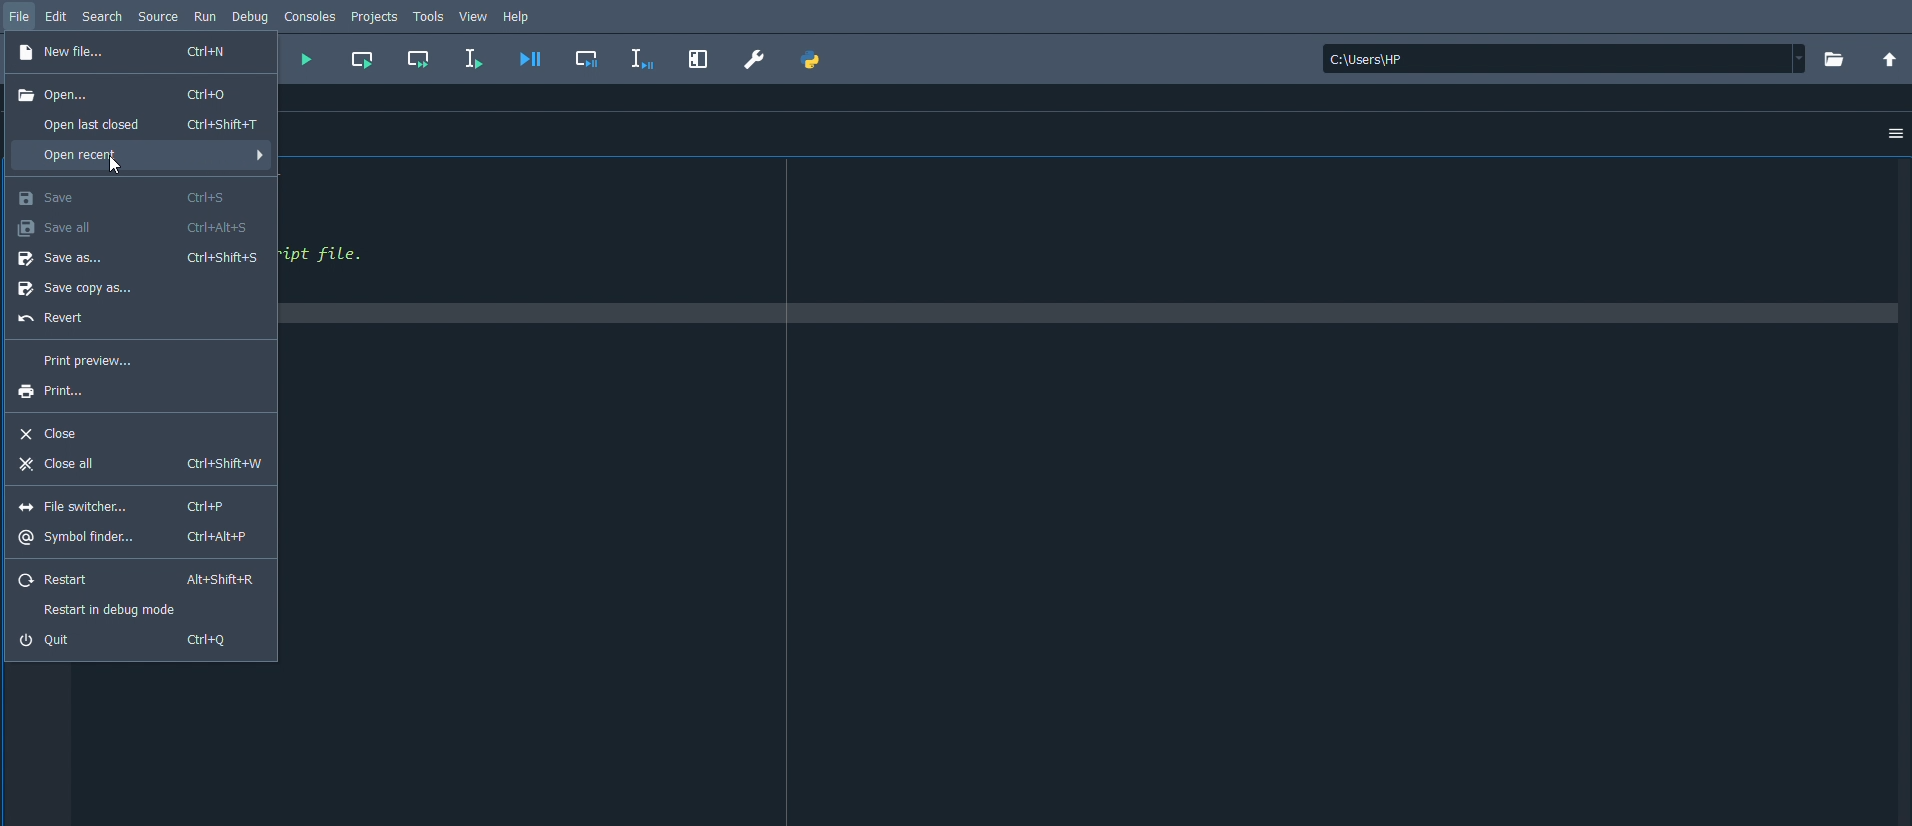  Describe the element at coordinates (376, 17) in the screenshot. I see `Projects` at that location.